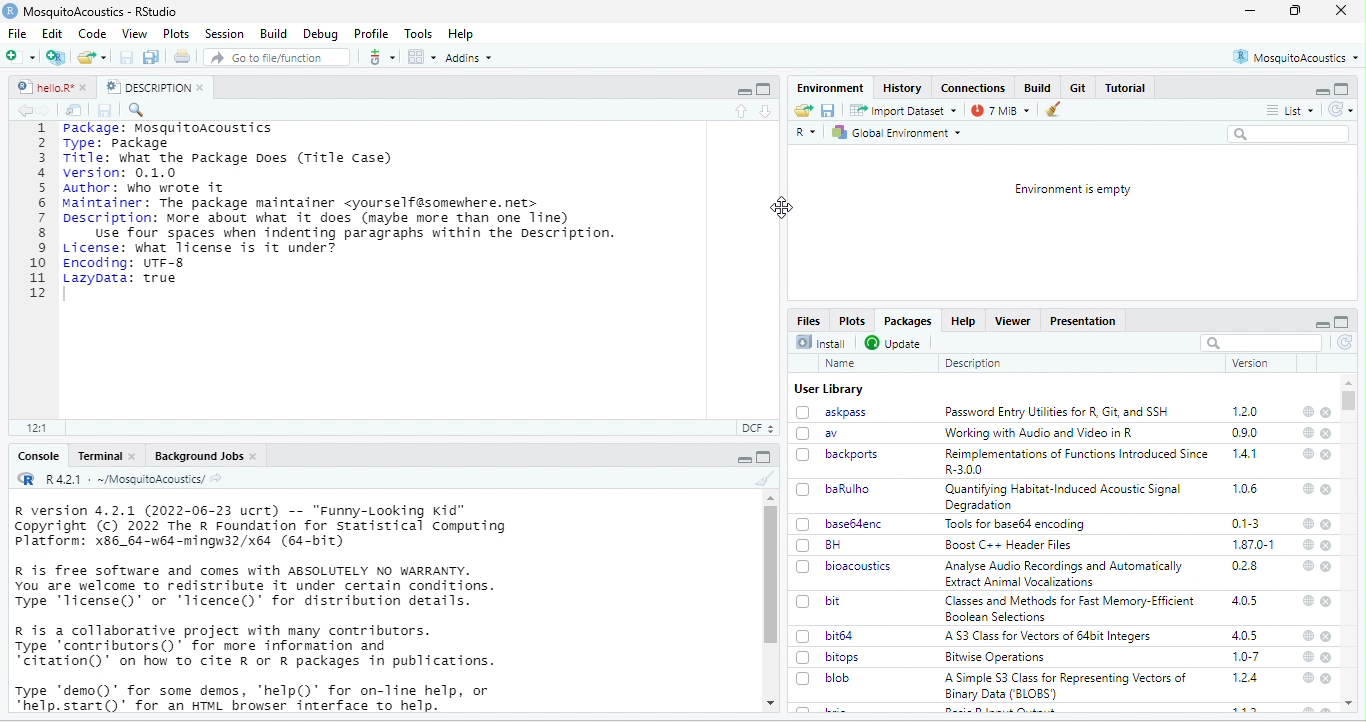 The image size is (1366, 722). I want to click on next section, so click(765, 112).